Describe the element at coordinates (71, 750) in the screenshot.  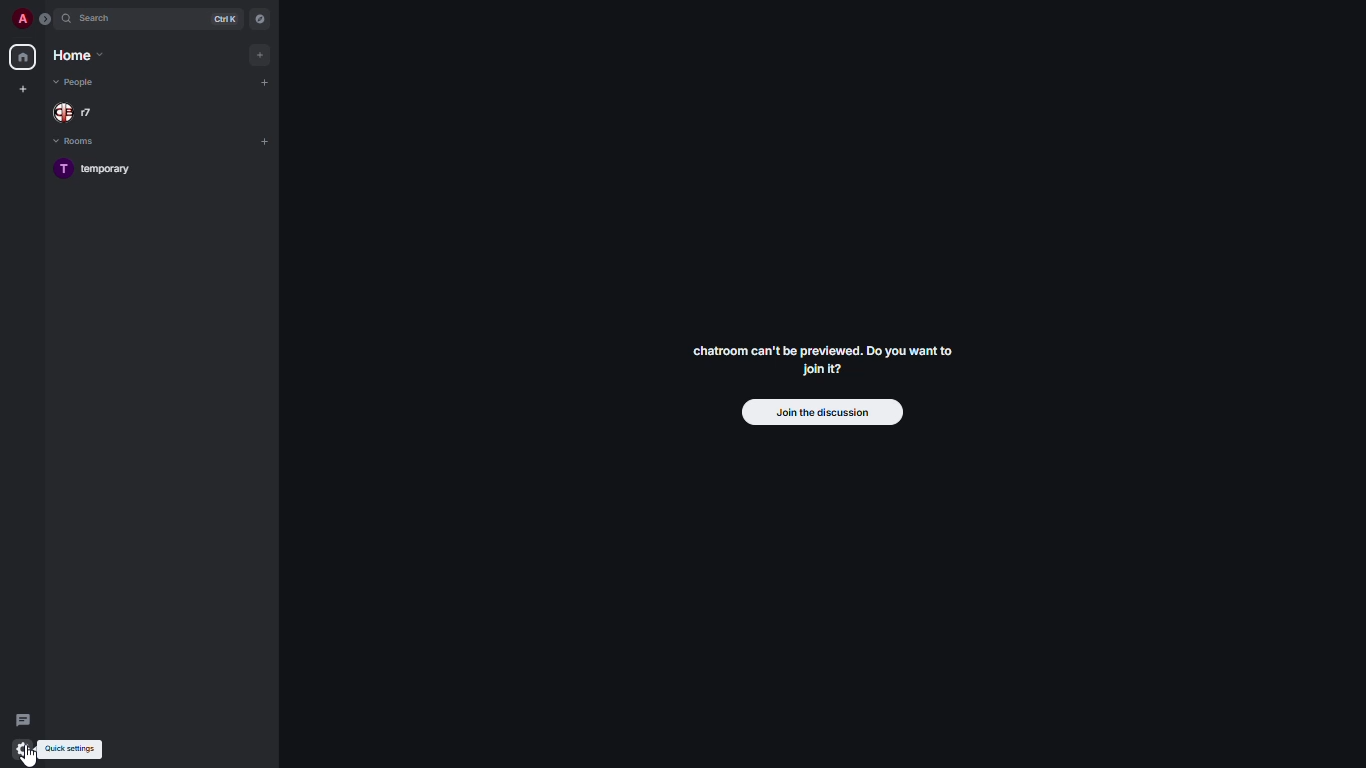
I see `quick settings` at that location.